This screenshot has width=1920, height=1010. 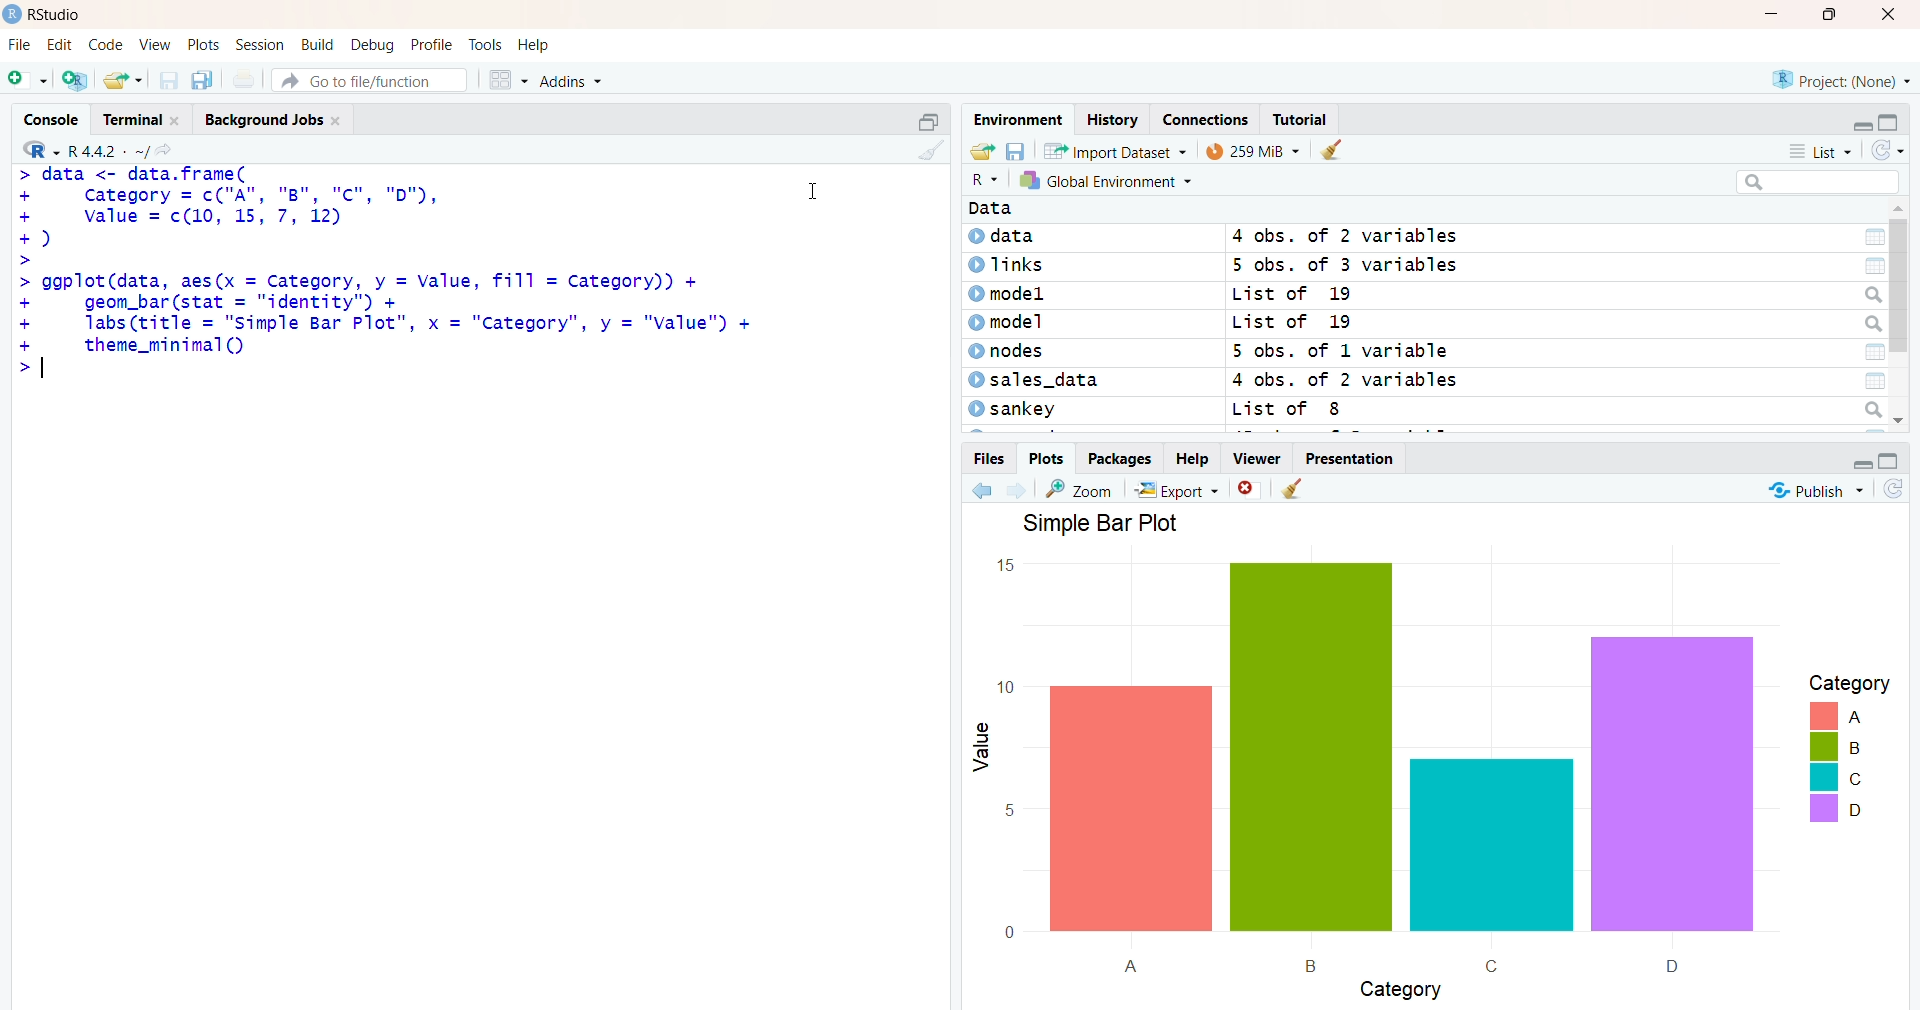 What do you see at coordinates (241, 79) in the screenshot?
I see `print current file` at bounding box center [241, 79].